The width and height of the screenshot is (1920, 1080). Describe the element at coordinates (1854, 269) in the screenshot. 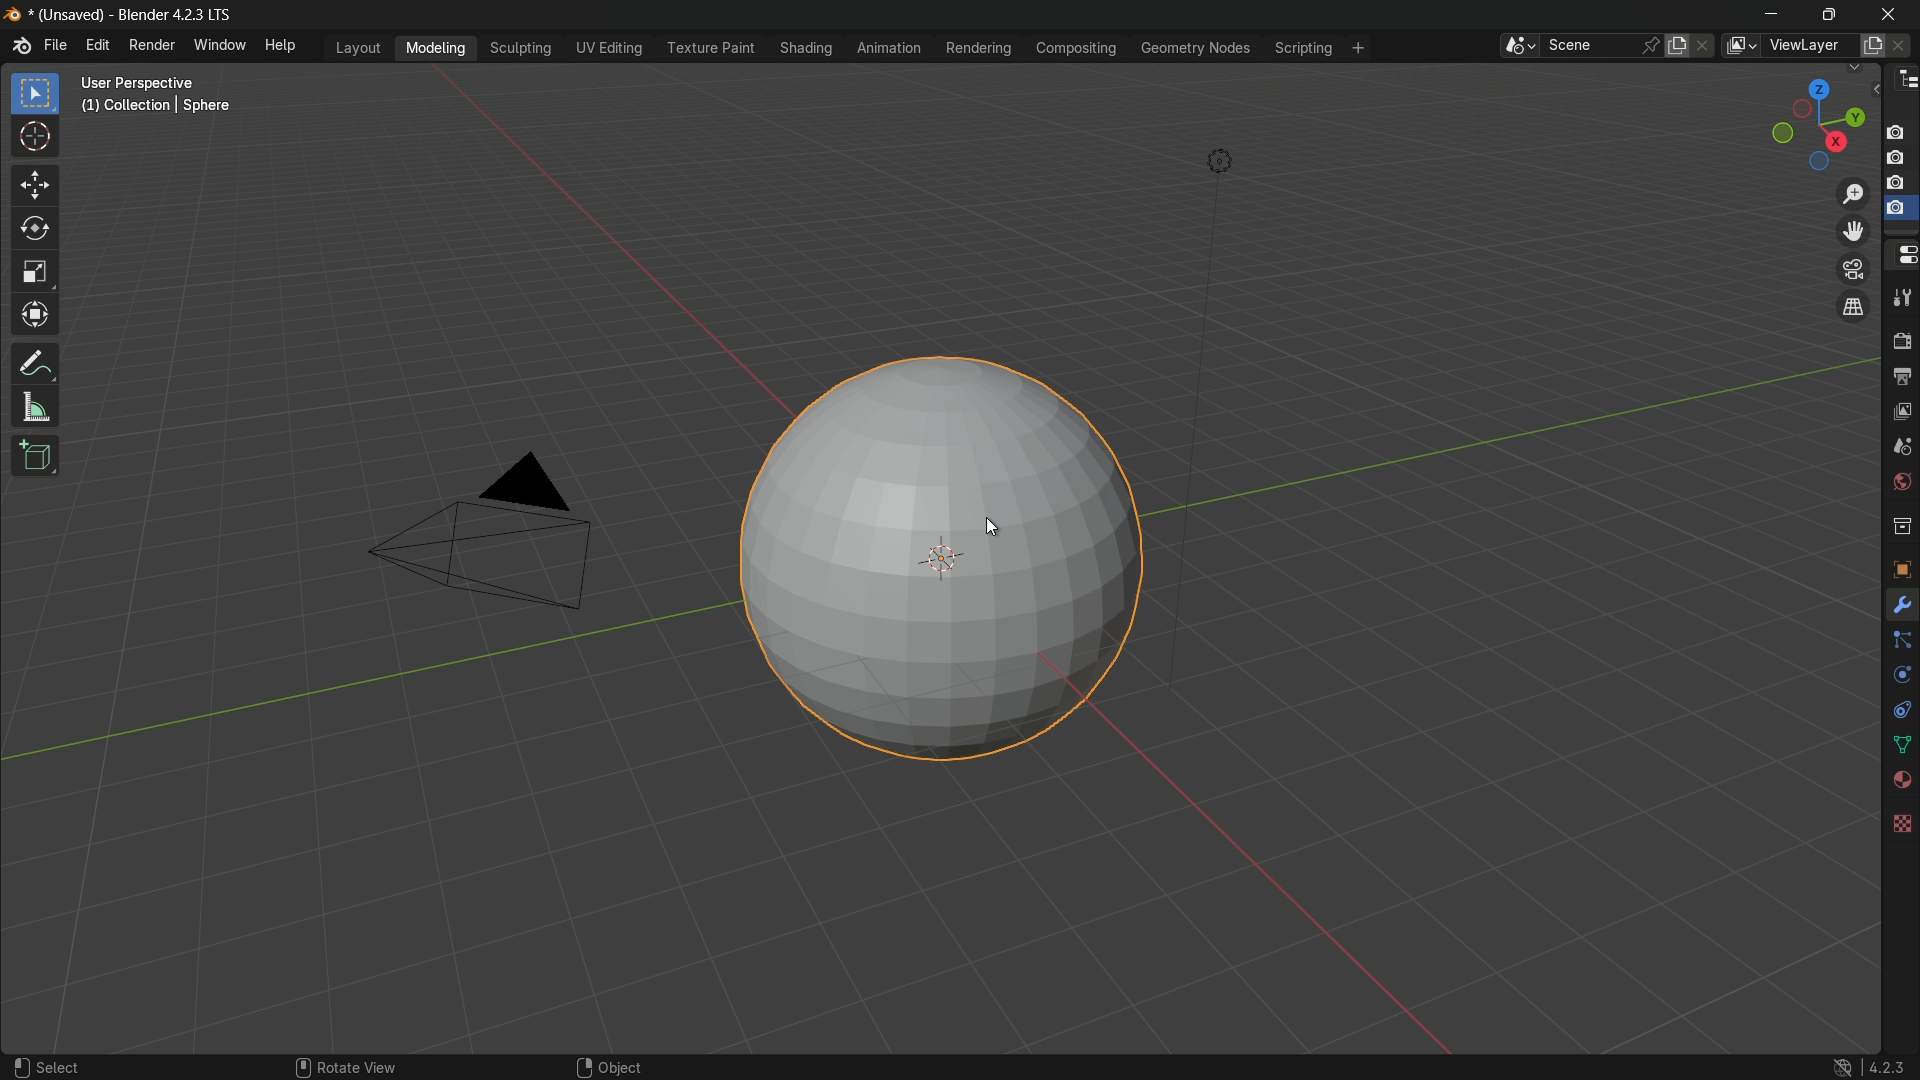

I see `toggle the camera view` at that location.